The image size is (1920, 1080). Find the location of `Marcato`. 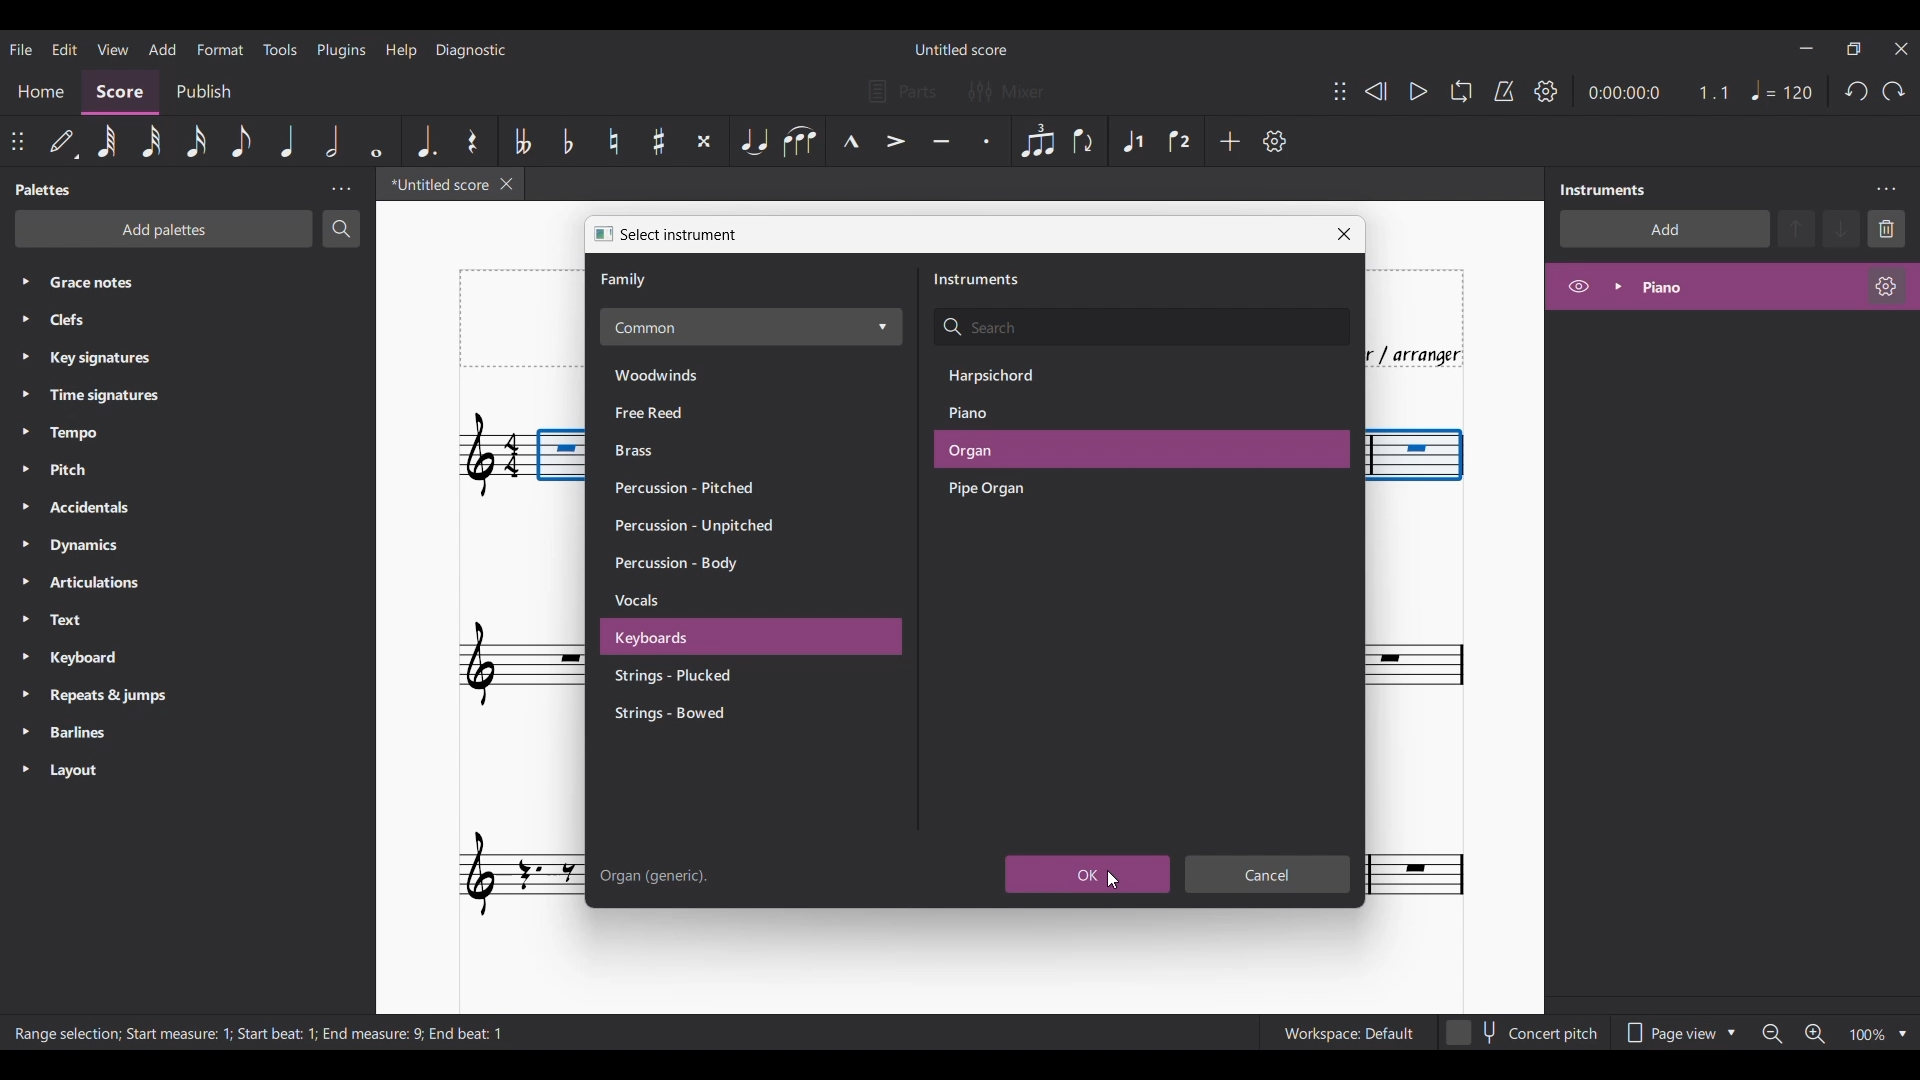

Marcato is located at coordinates (851, 140).